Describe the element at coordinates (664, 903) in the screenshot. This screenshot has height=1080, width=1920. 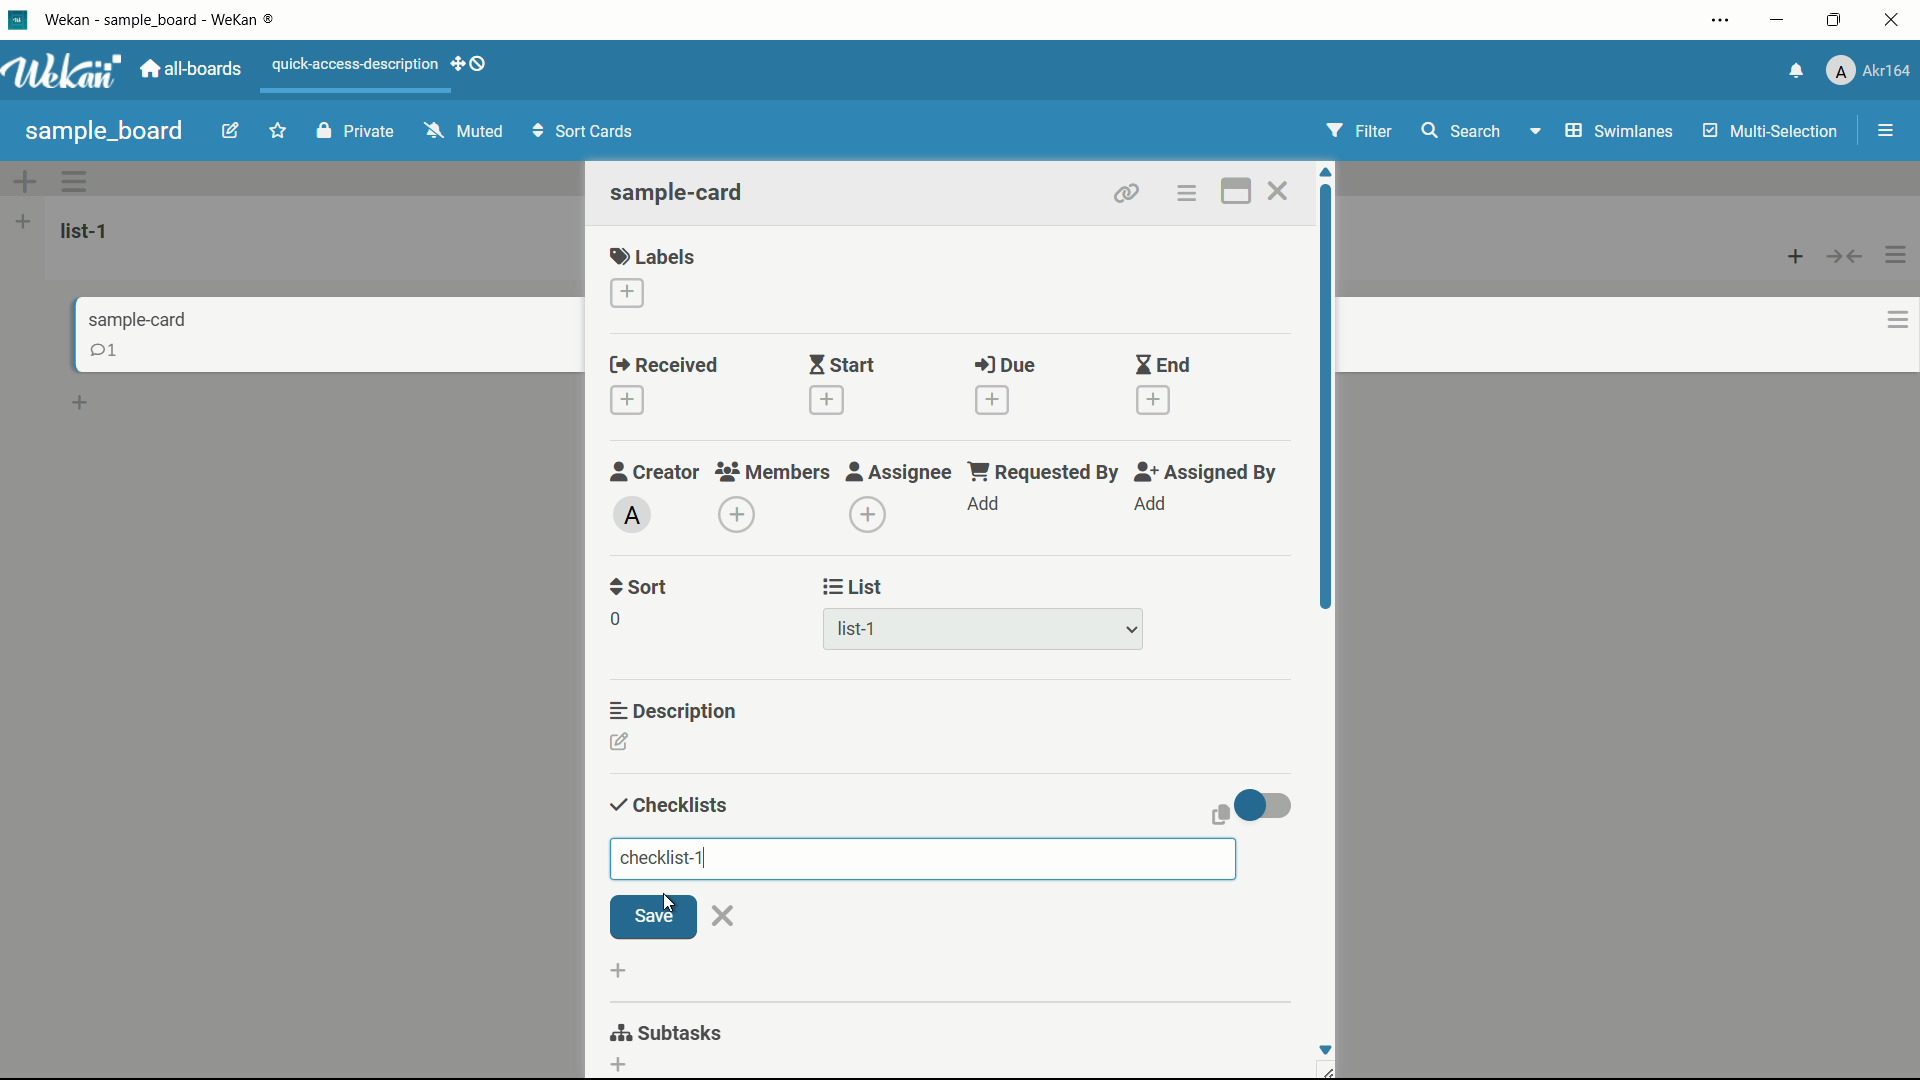
I see `cursor` at that location.